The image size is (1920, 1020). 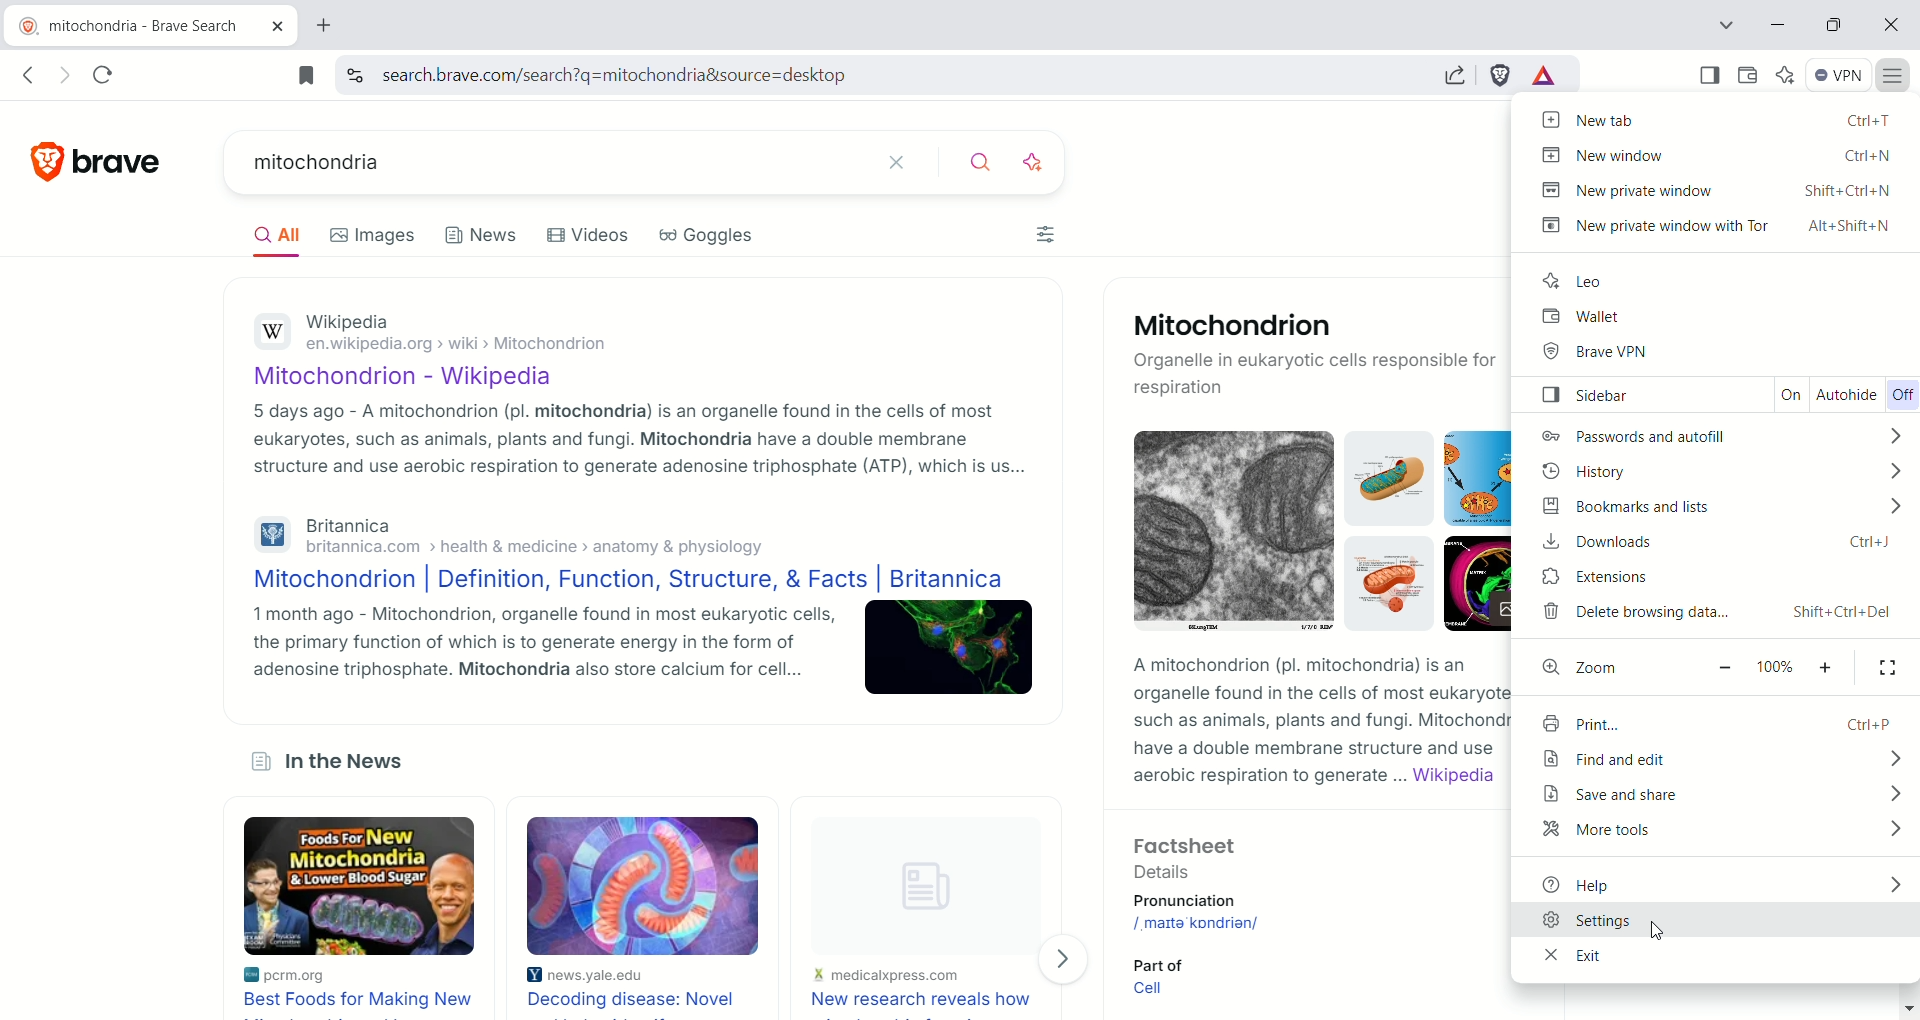 What do you see at coordinates (523, 162) in the screenshot?
I see `mitochondria` at bounding box center [523, 162].